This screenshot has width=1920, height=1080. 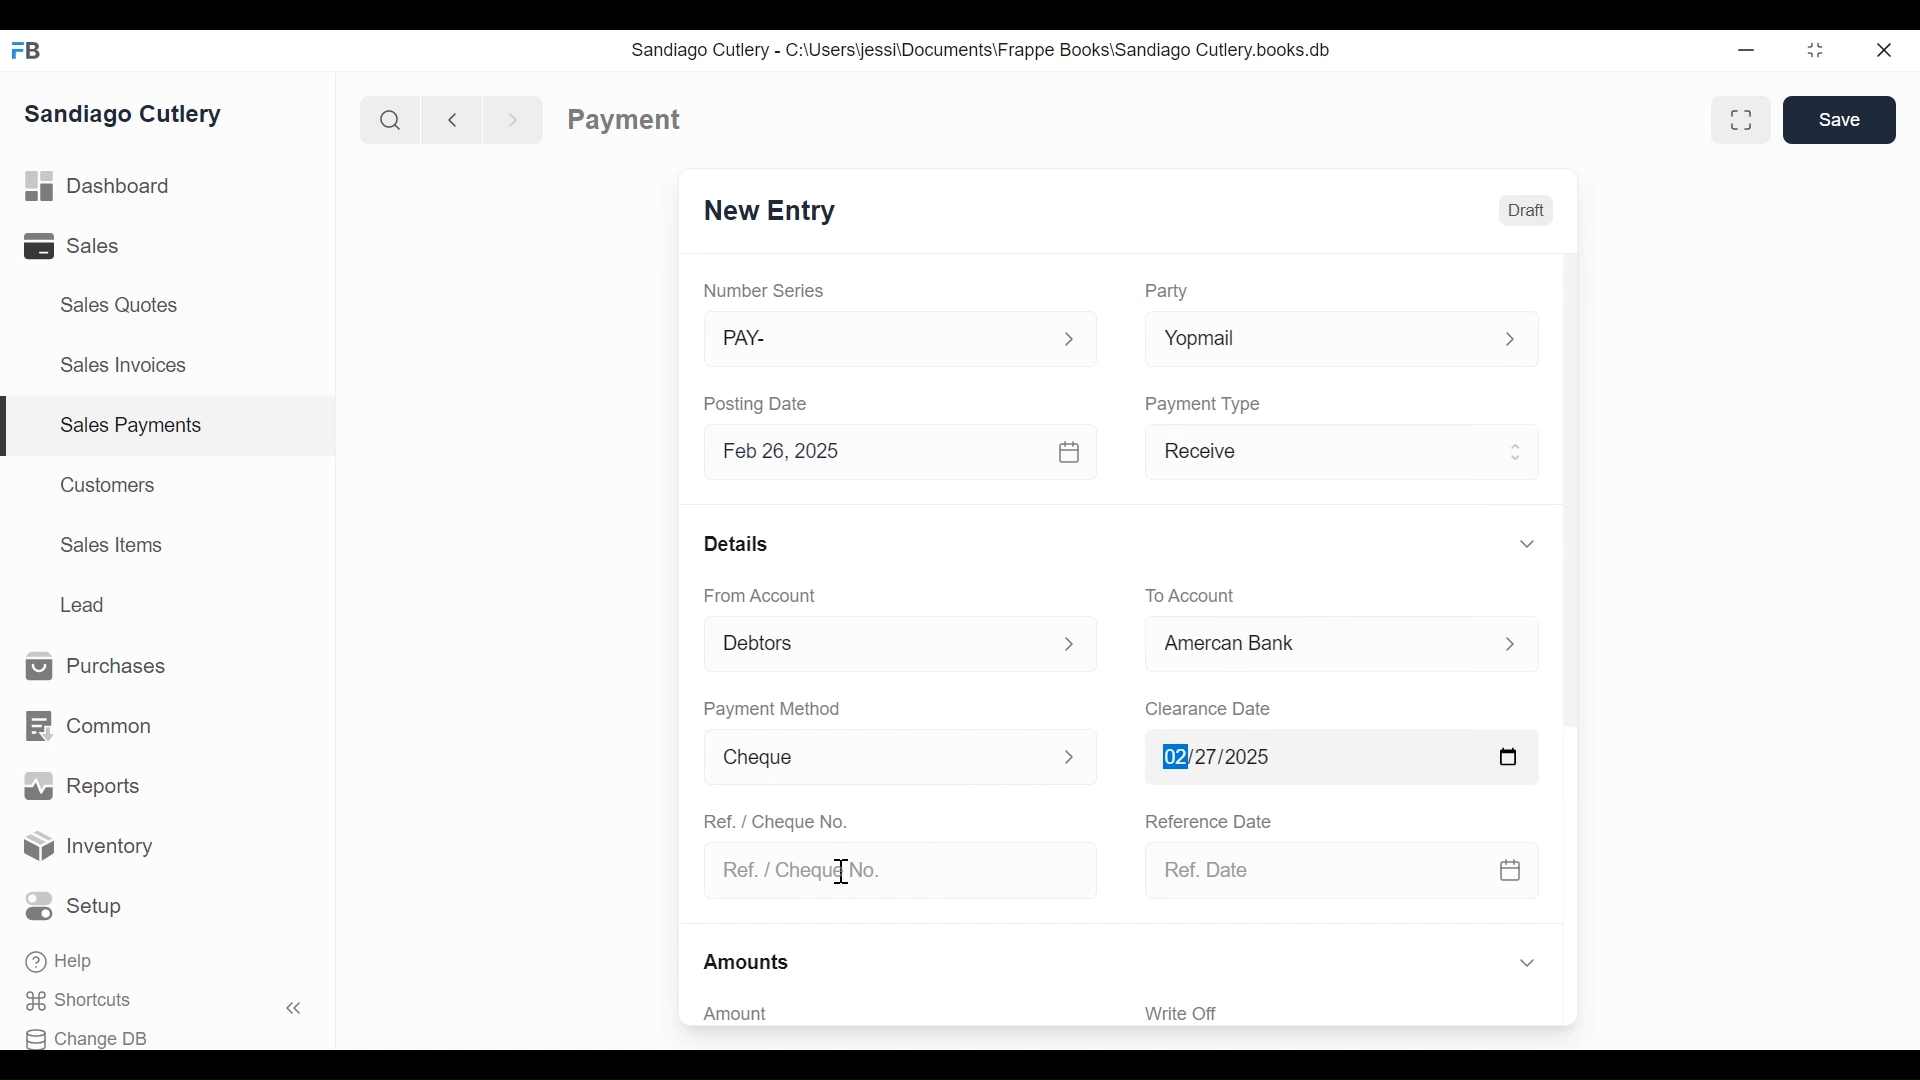 What do you see at coordinates (110, 484) in the screenshot?
I see `Customers` at bounding box center [110, 484].